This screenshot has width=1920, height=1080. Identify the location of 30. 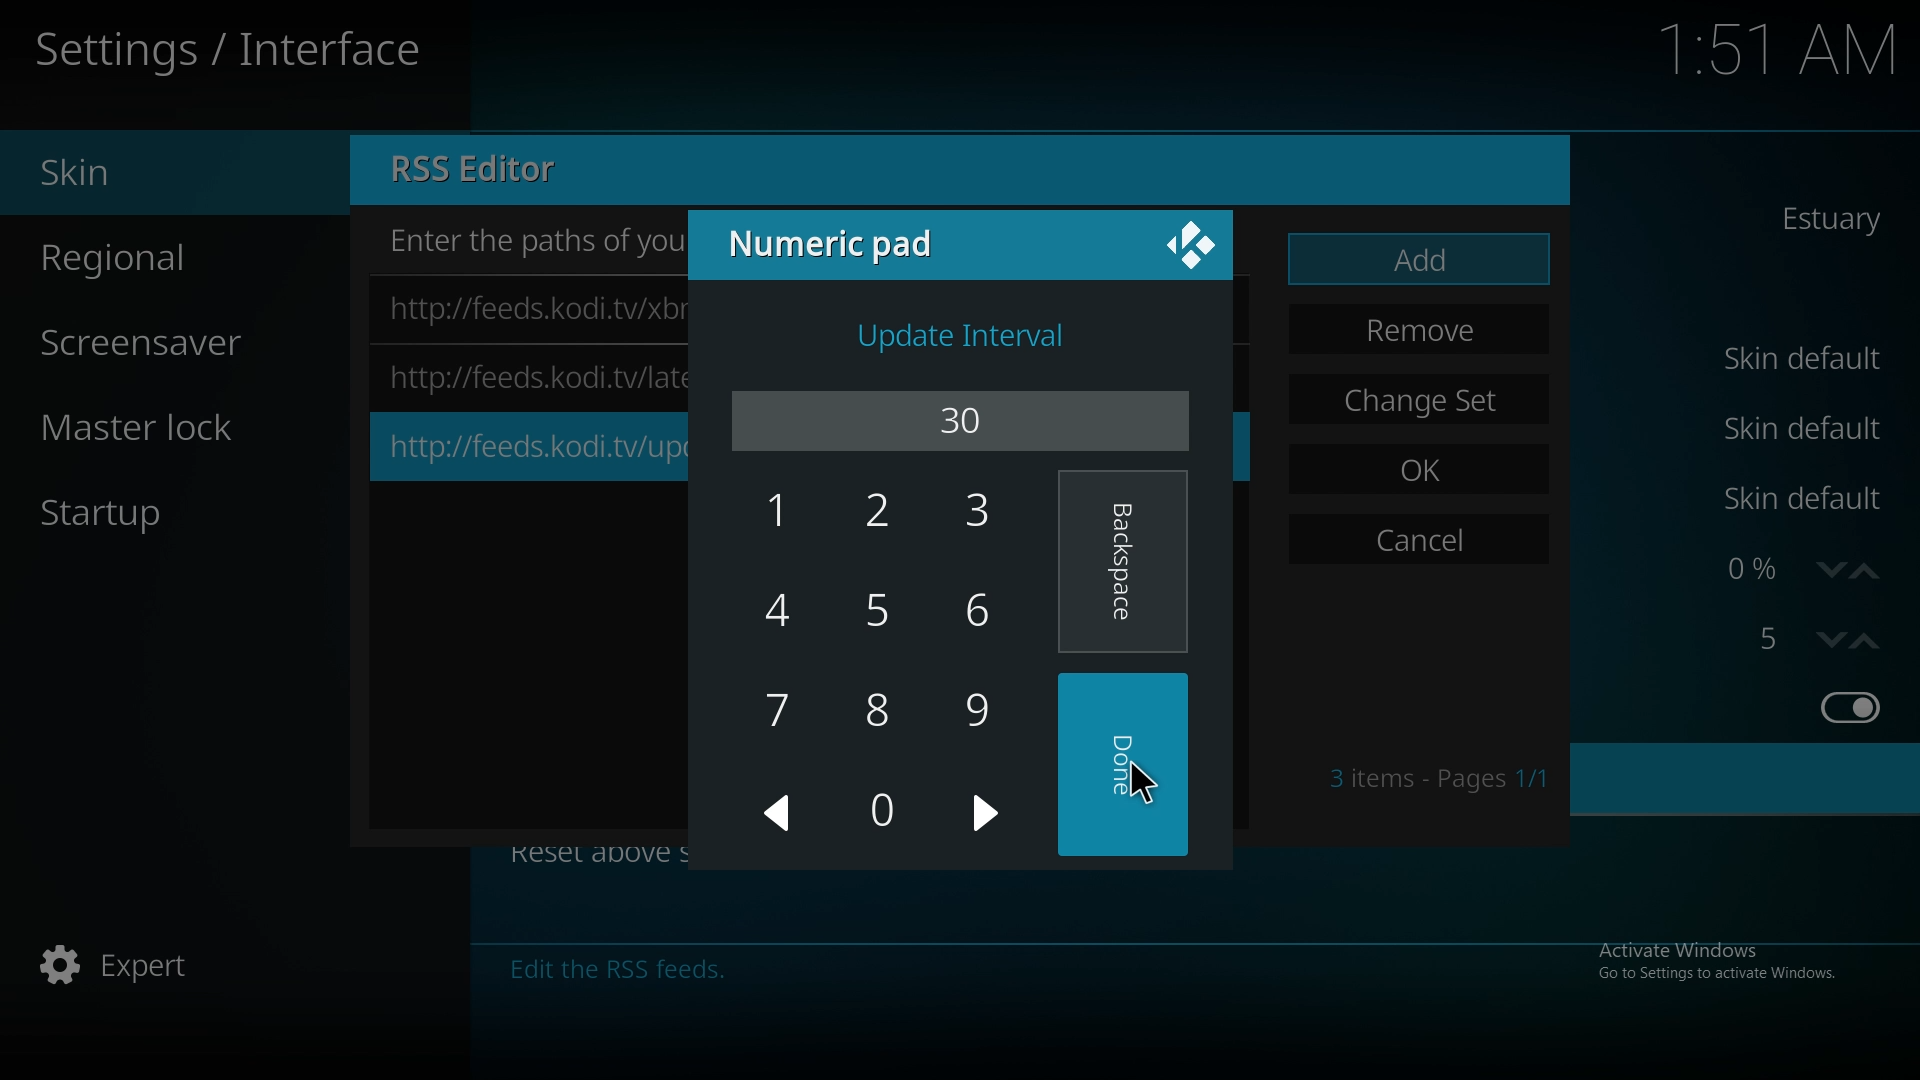
(978, 417).